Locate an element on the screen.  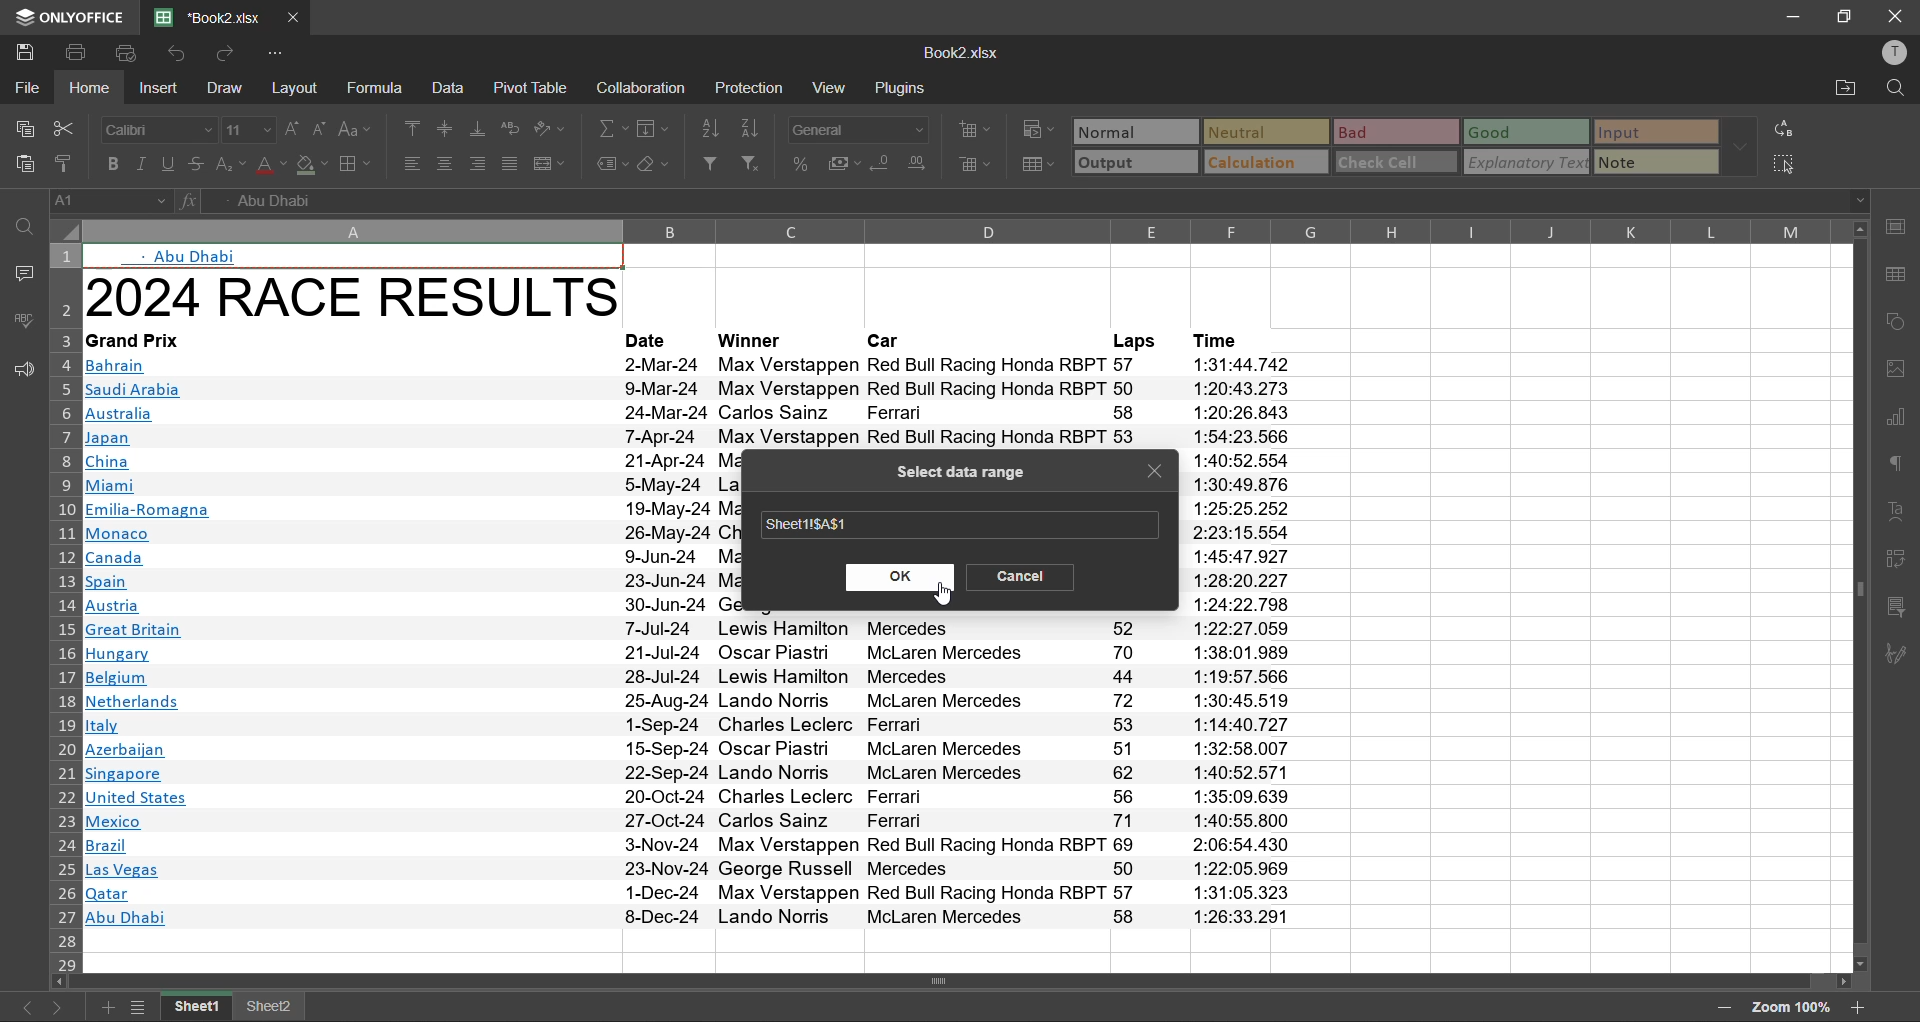
sub/superscript is located at coordinates (229, 165).